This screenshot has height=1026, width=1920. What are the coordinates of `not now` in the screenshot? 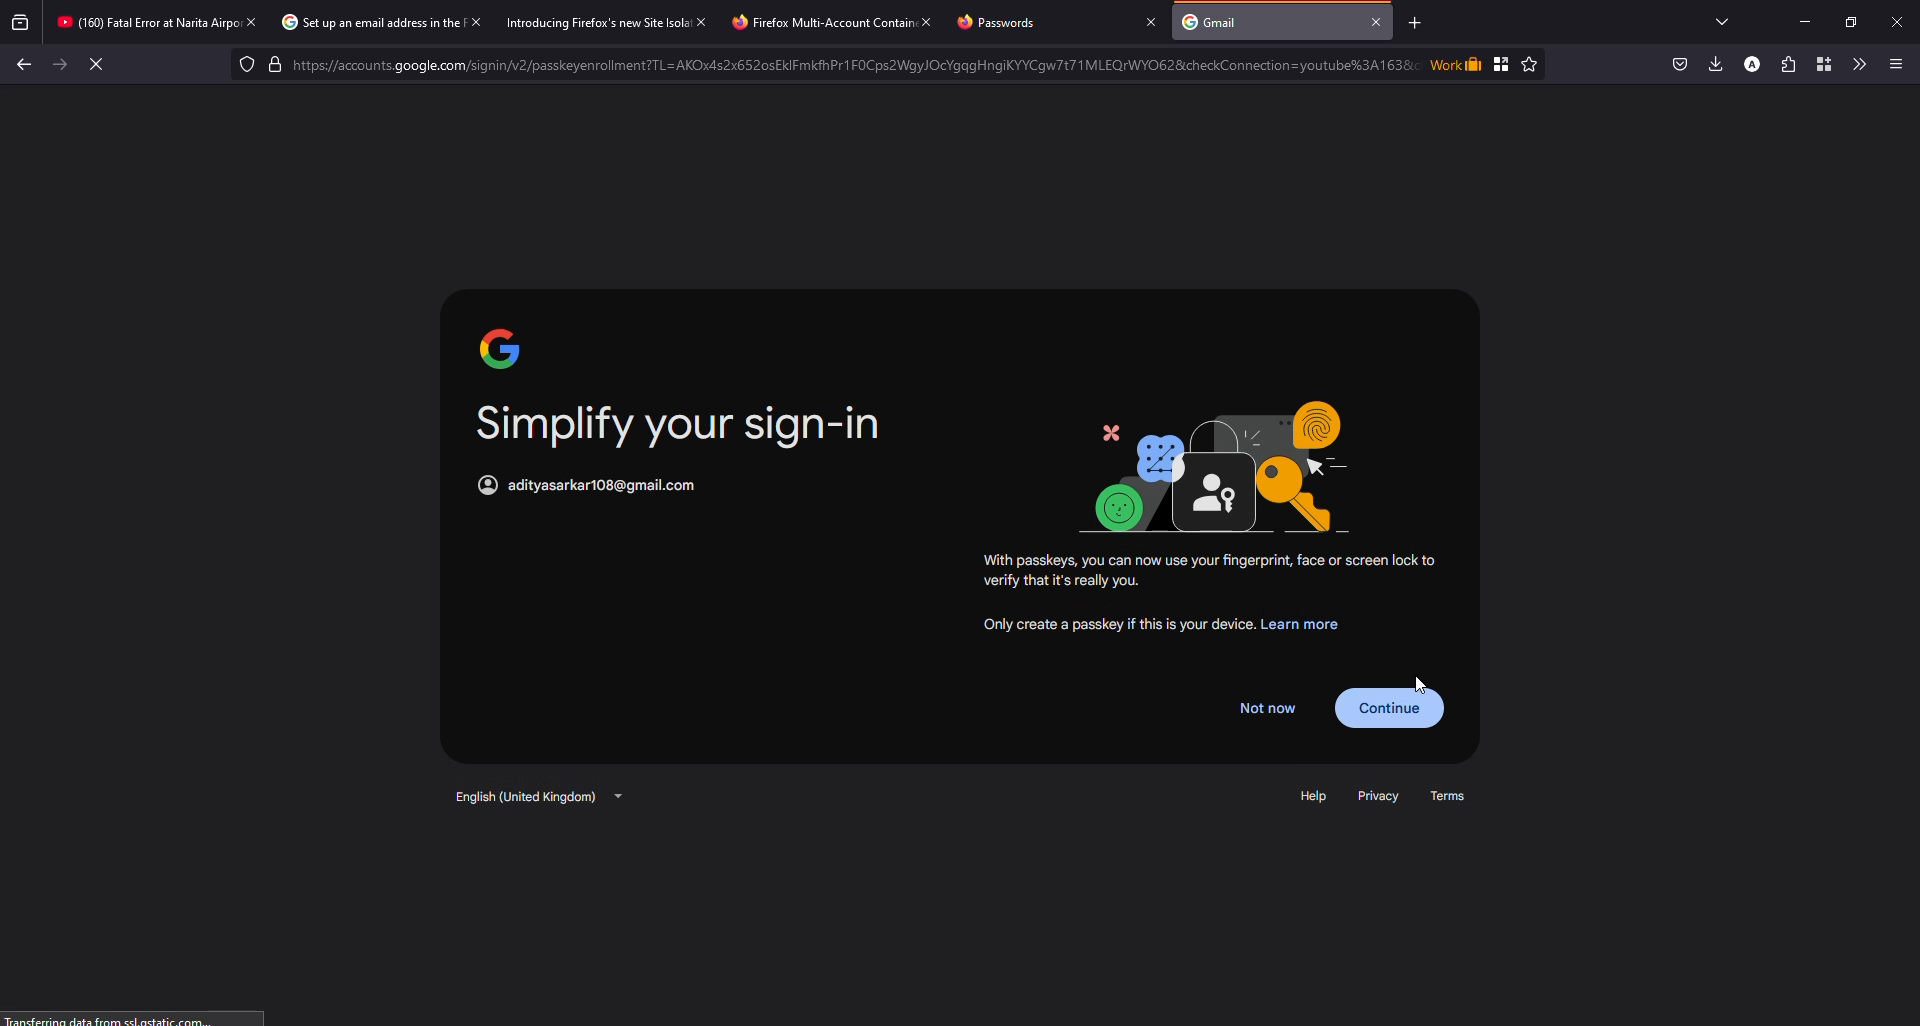 It's located at (1267, 707).